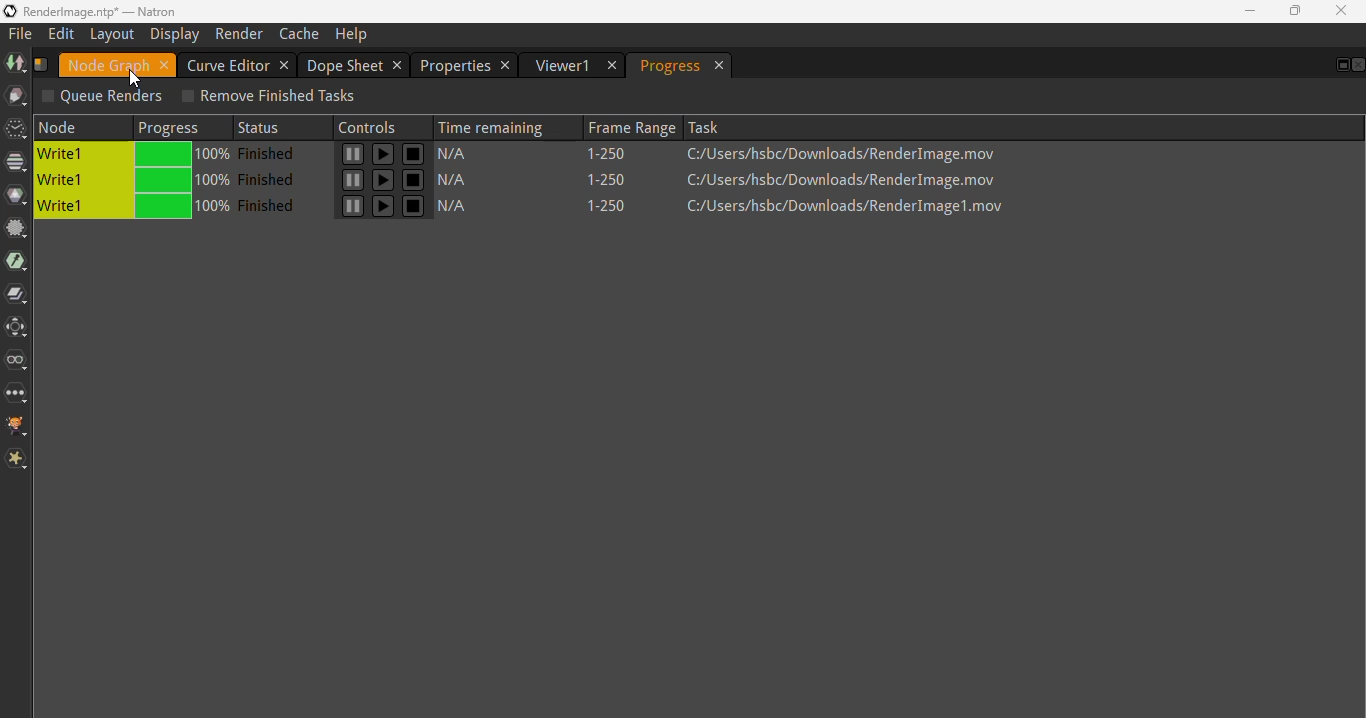 The image size is (1366, 718). Describe the element at coordinates (102, 97) in the screenshot. I see `queue renders` at that location.